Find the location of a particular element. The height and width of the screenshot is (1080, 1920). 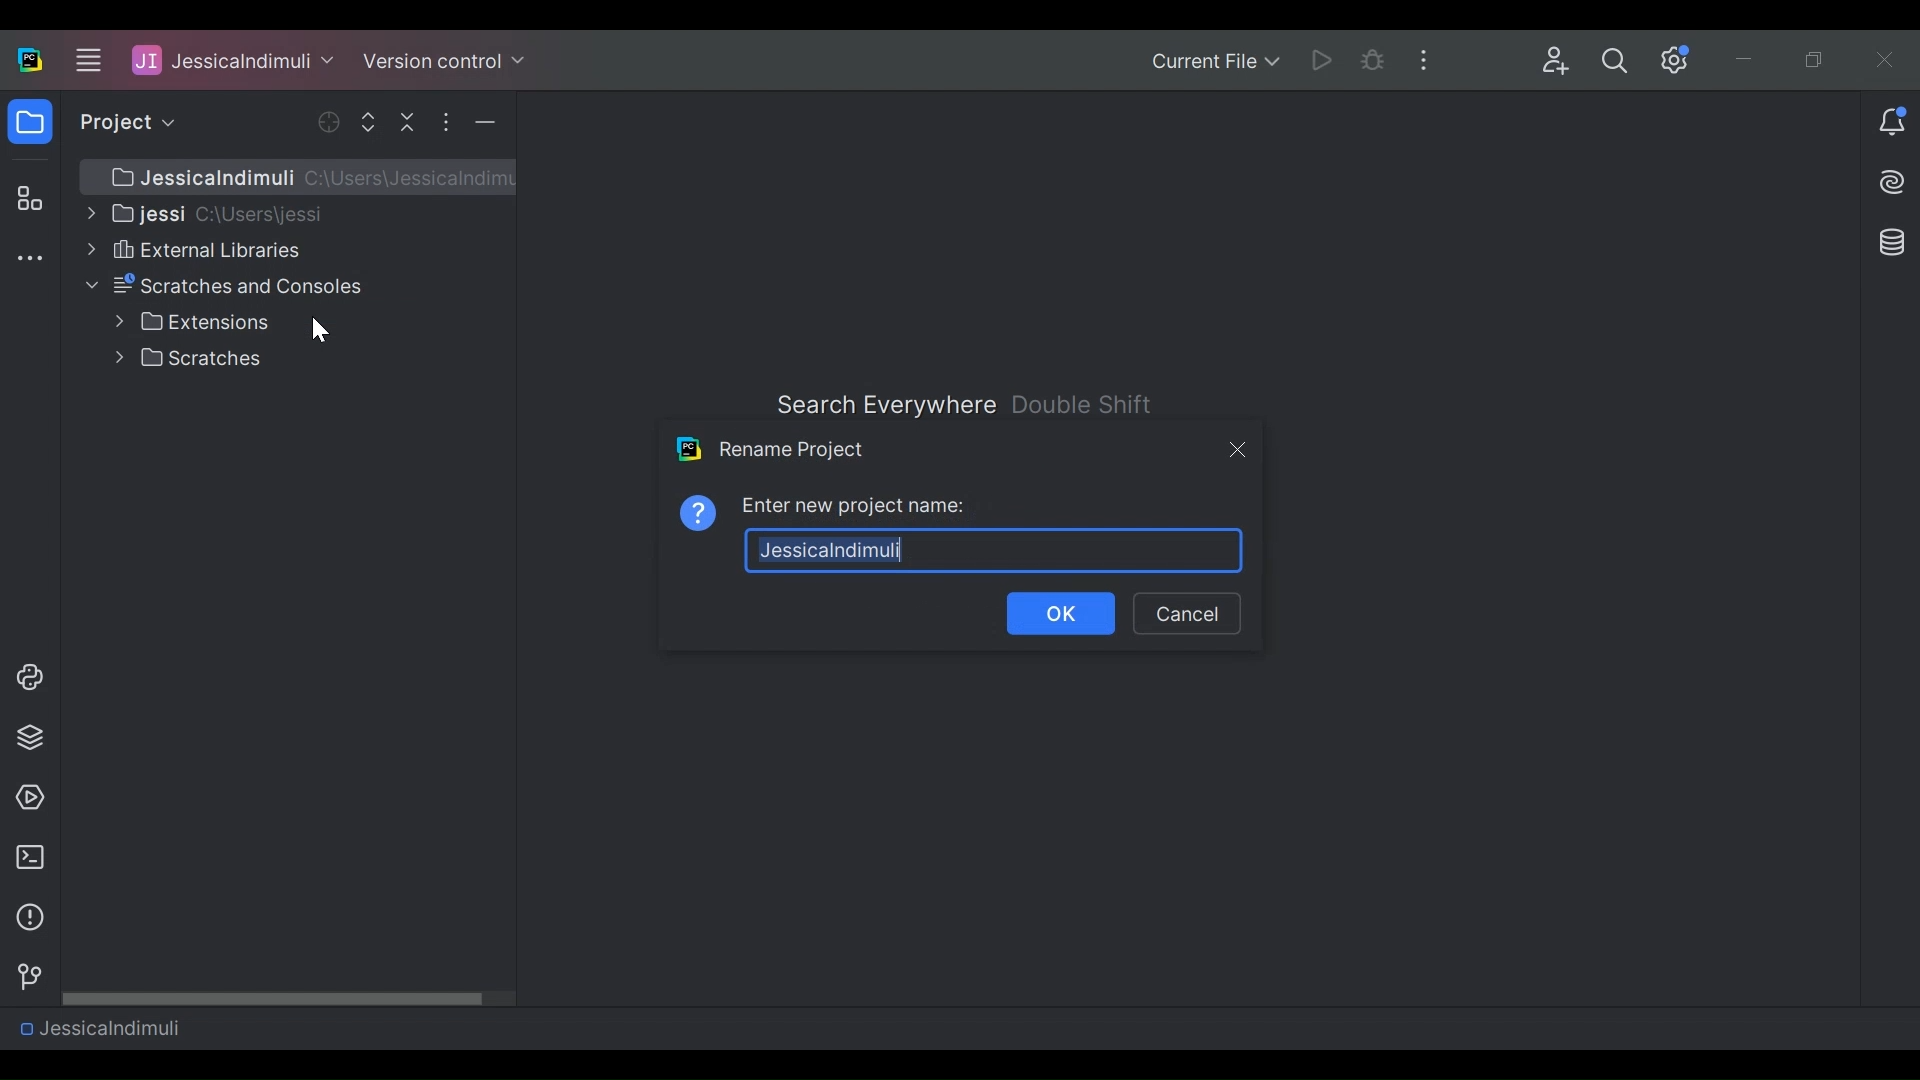

Current File is located at coordinates (1214, 63).